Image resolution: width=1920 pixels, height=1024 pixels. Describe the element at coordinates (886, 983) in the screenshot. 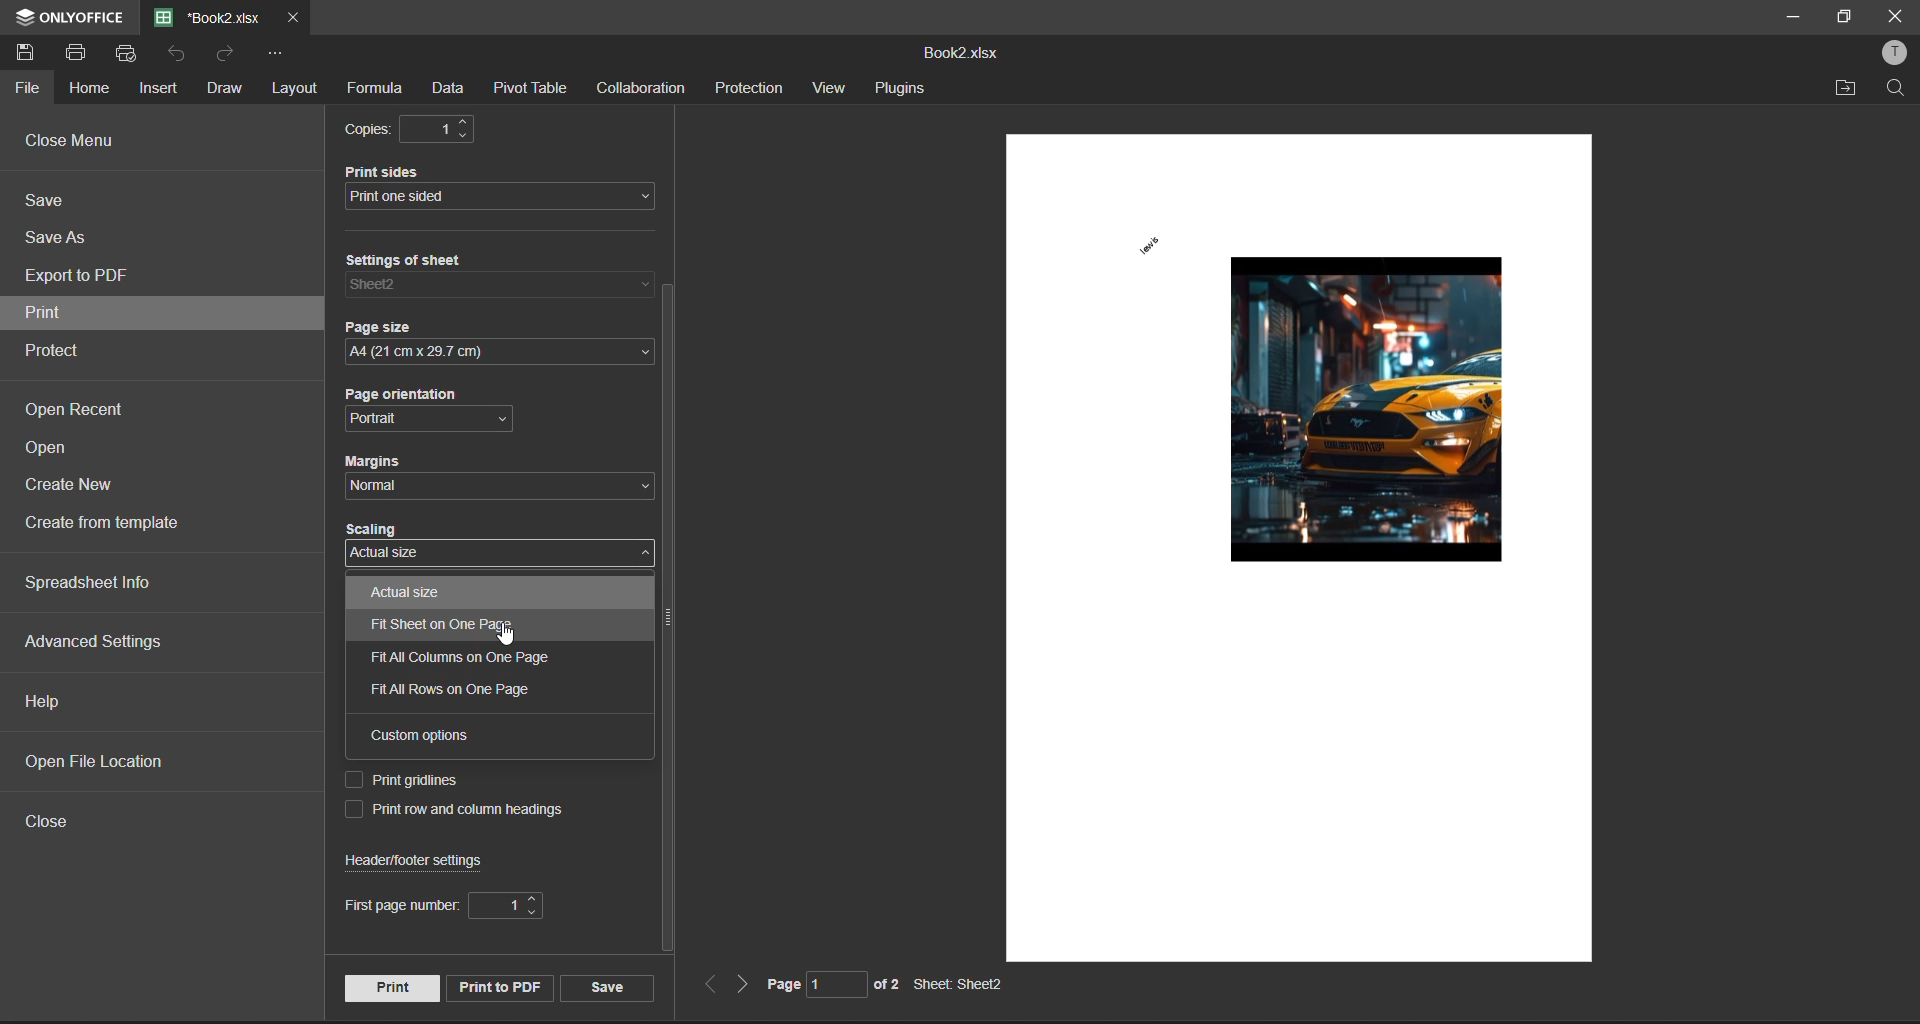

I see `out of page ` at that location.